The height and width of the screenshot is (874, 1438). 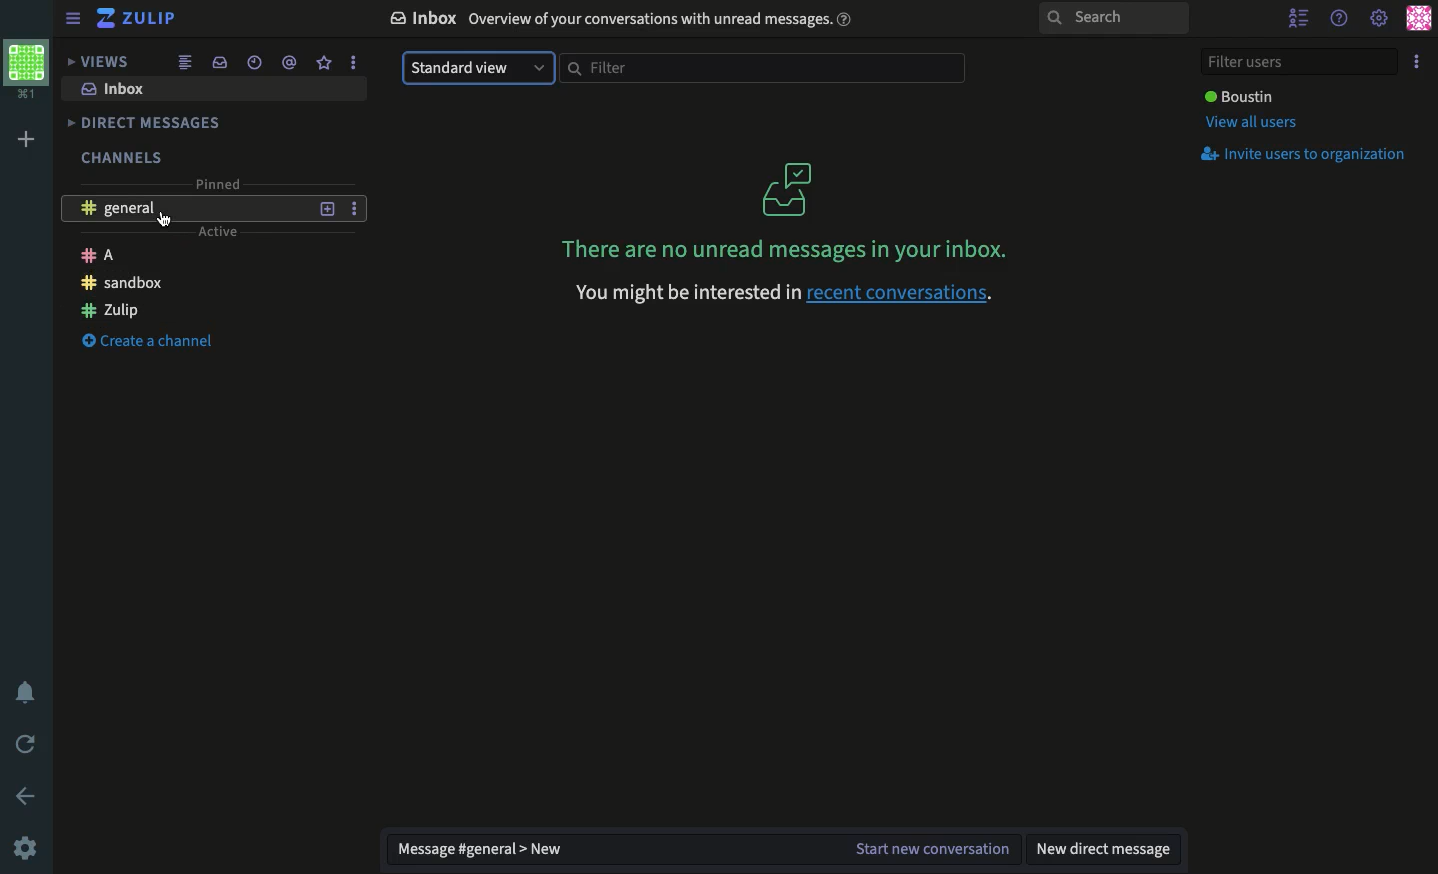 What do you see at coordinates (293, 62) in the screenshot?
I see `Mention` at bounding box center [293, 62].